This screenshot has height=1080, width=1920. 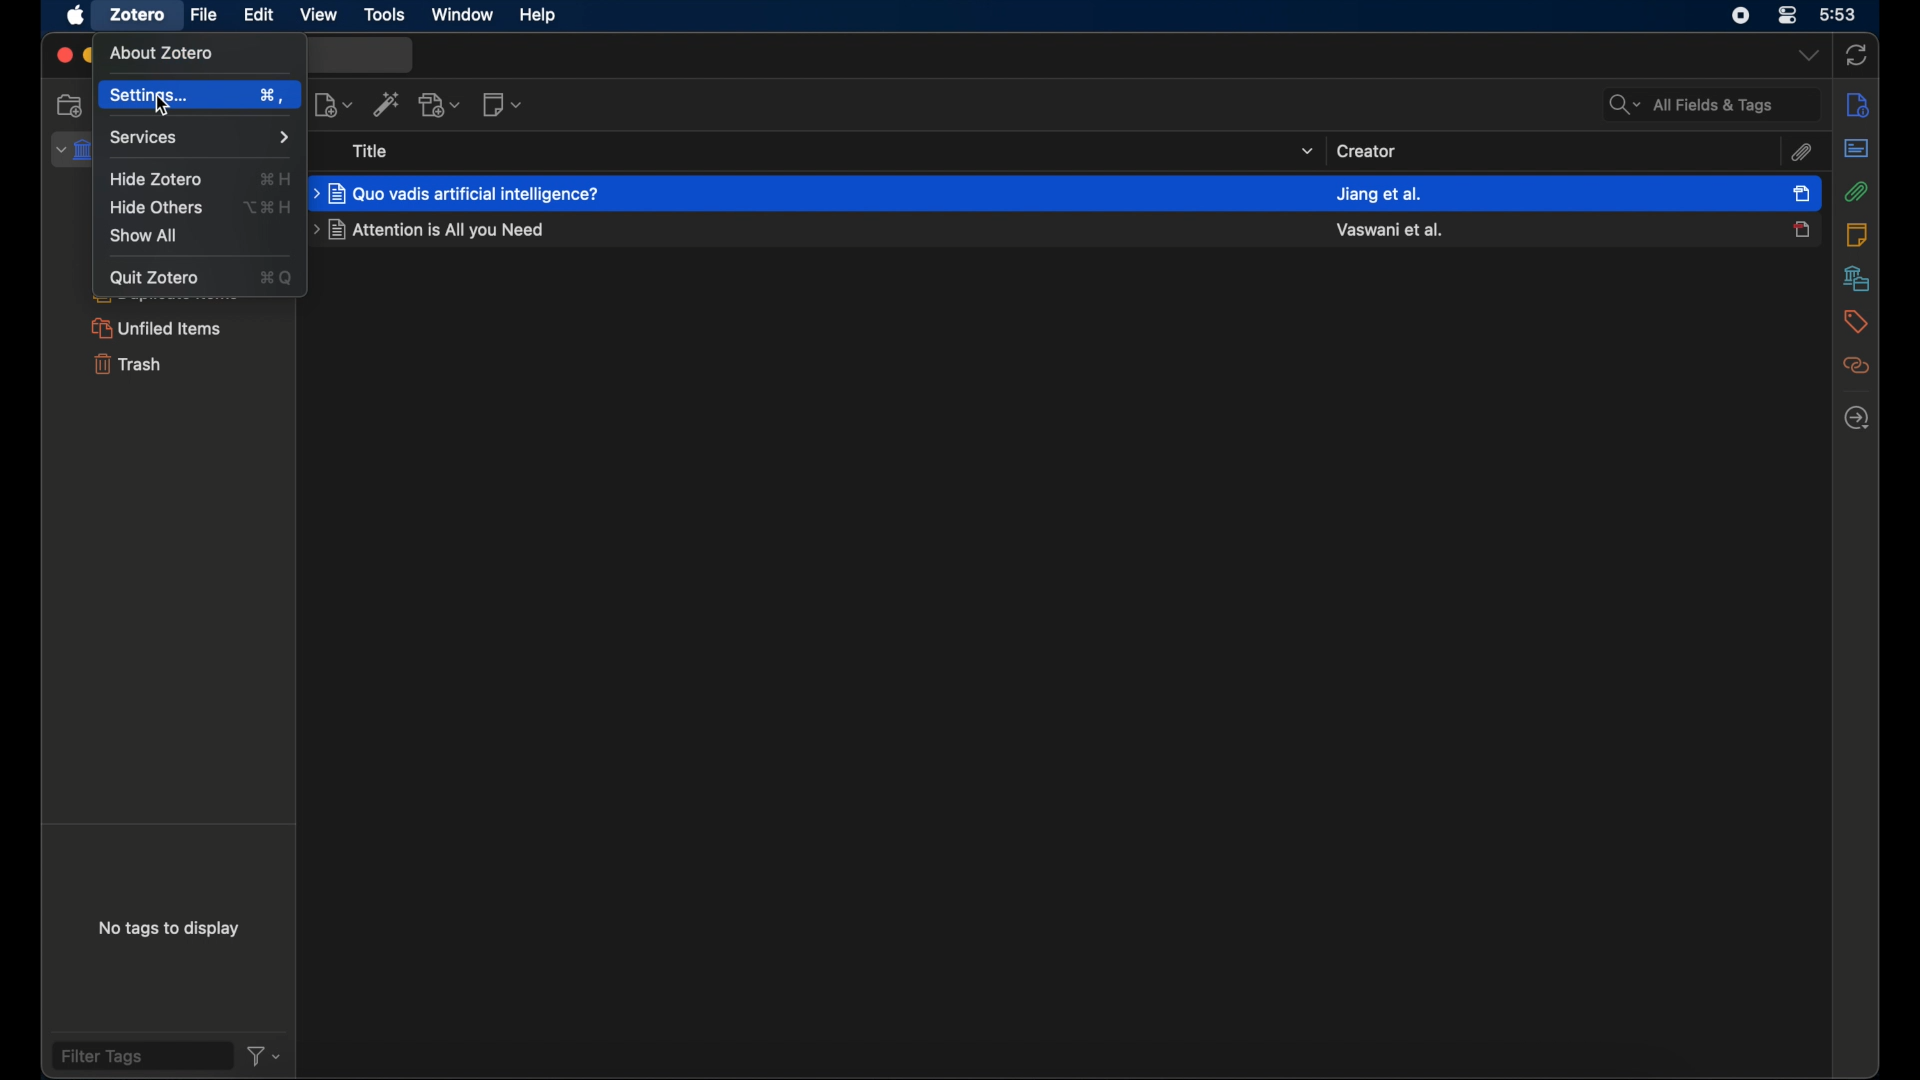 I want to click on filter tags field, so click(x=143, y=1056).